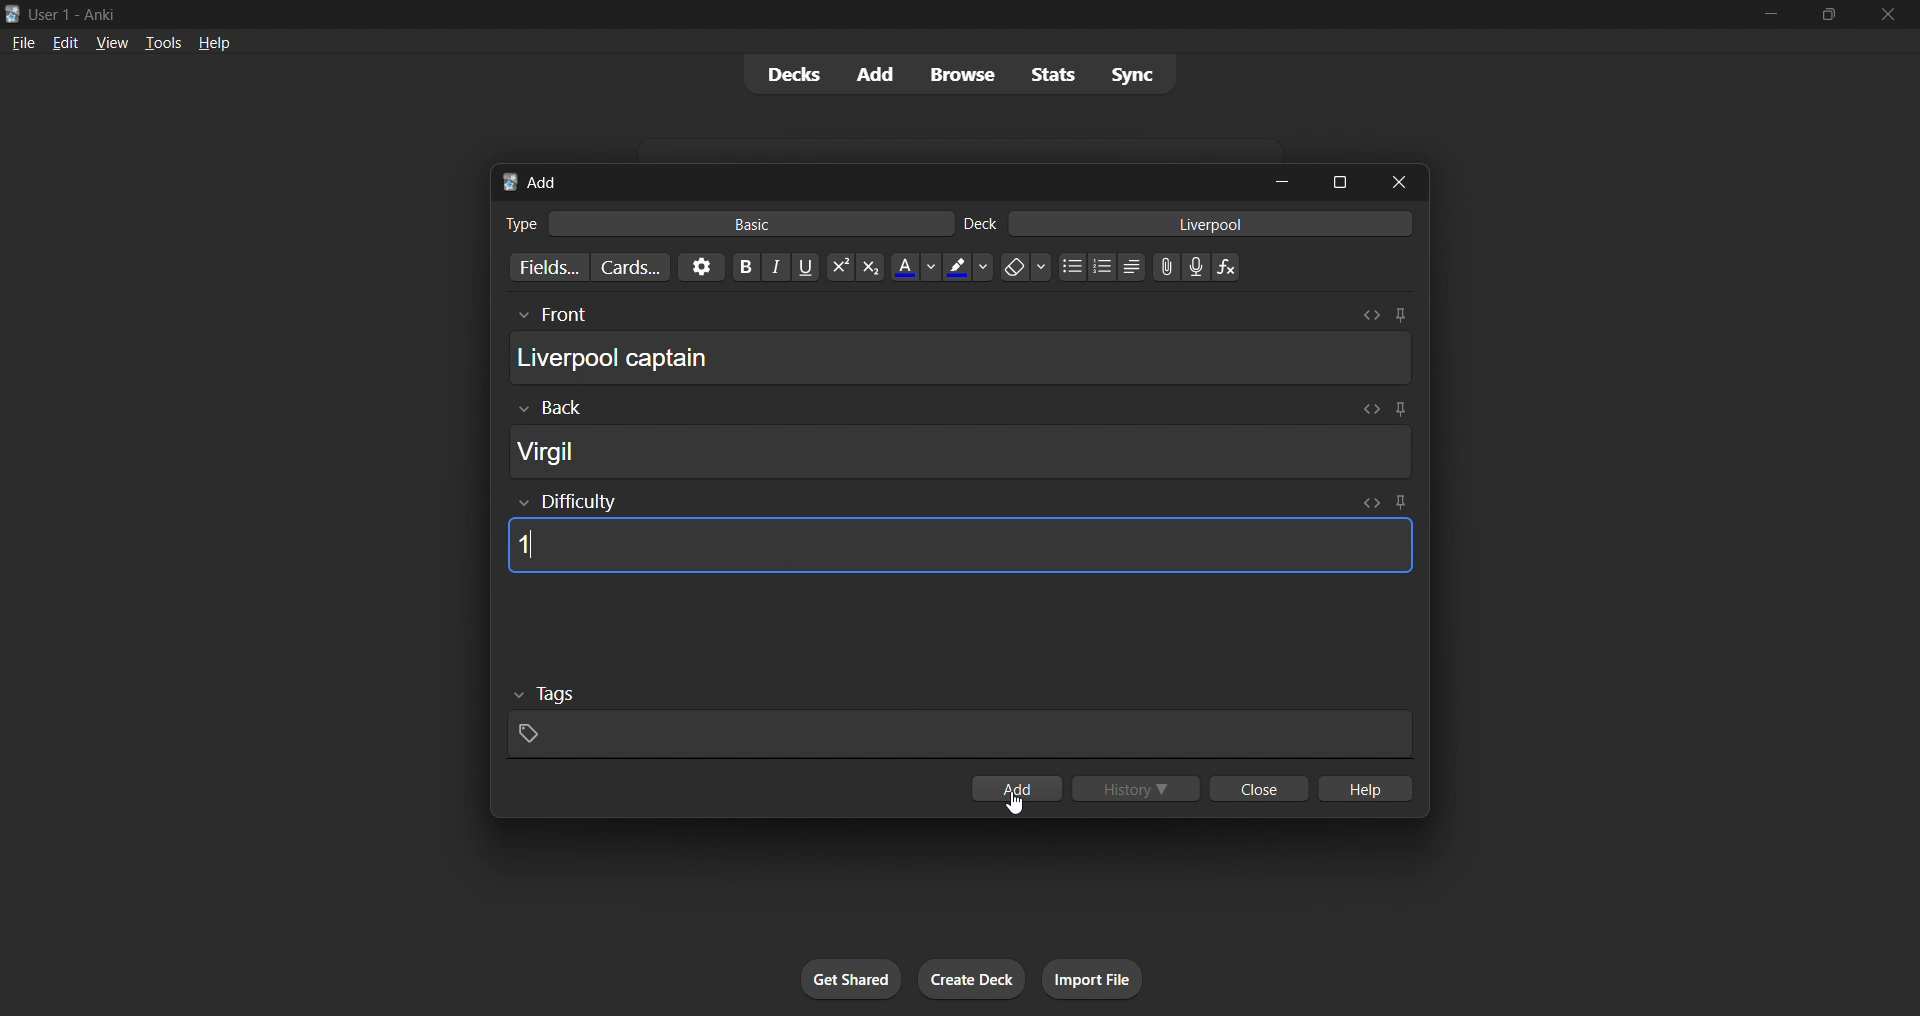 This screenshot has height=1016, width=1920. I want to click on create deck, so click(972, 979).